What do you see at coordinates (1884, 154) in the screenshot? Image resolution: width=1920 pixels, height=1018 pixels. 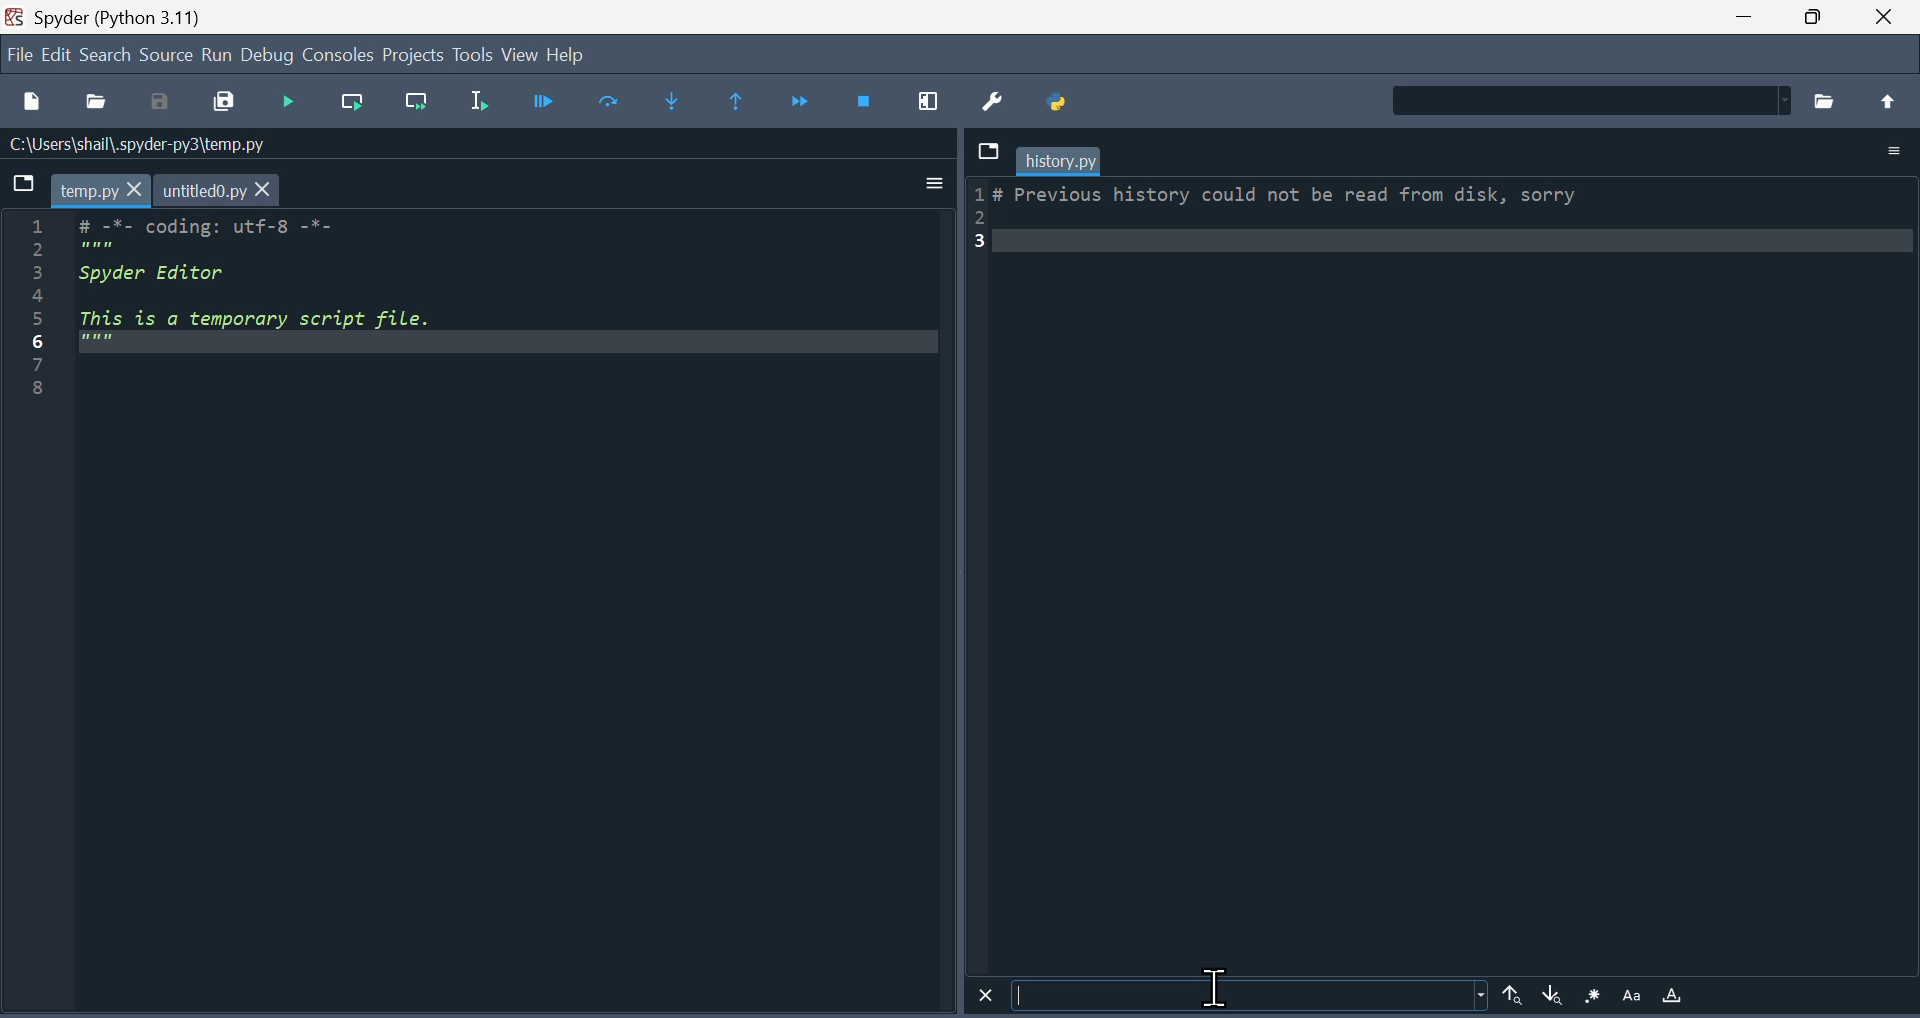 I see `Options` at bounding box center [1884, 154].